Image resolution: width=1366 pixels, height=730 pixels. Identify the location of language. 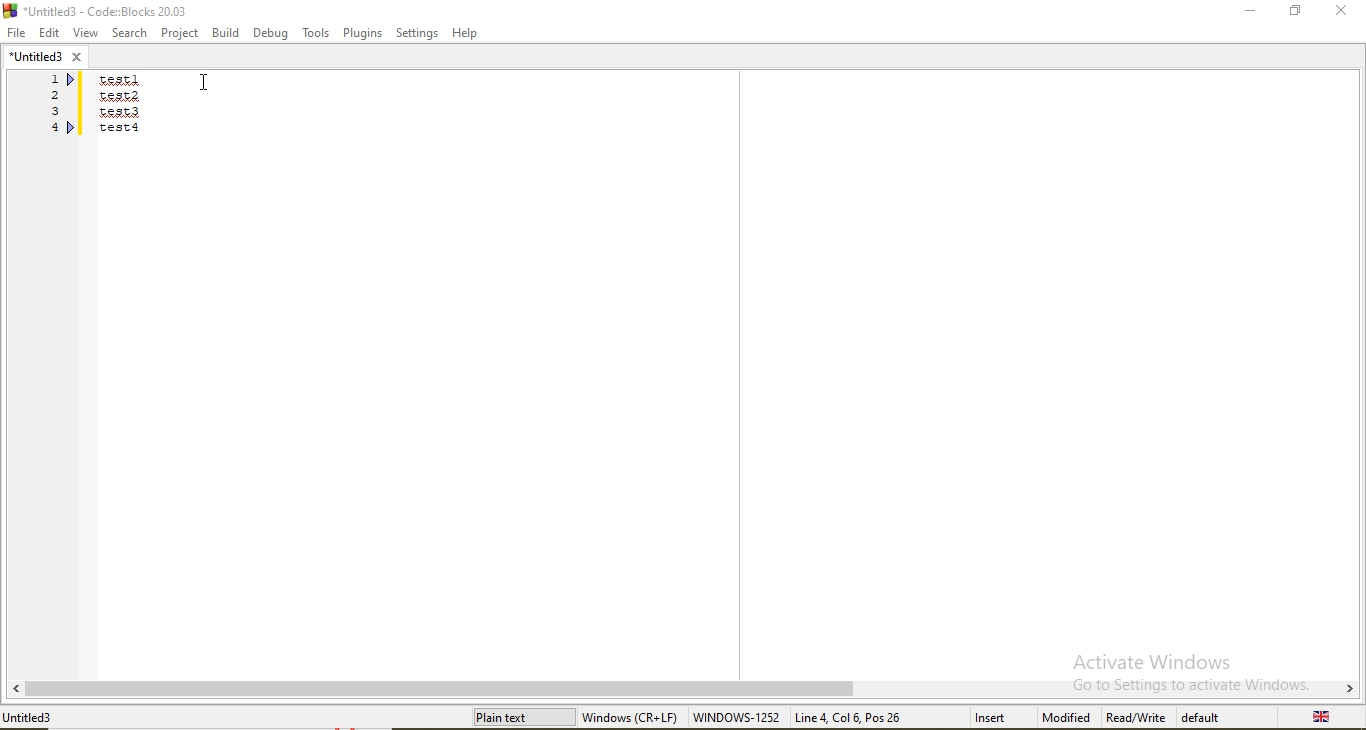
(1324, 717).